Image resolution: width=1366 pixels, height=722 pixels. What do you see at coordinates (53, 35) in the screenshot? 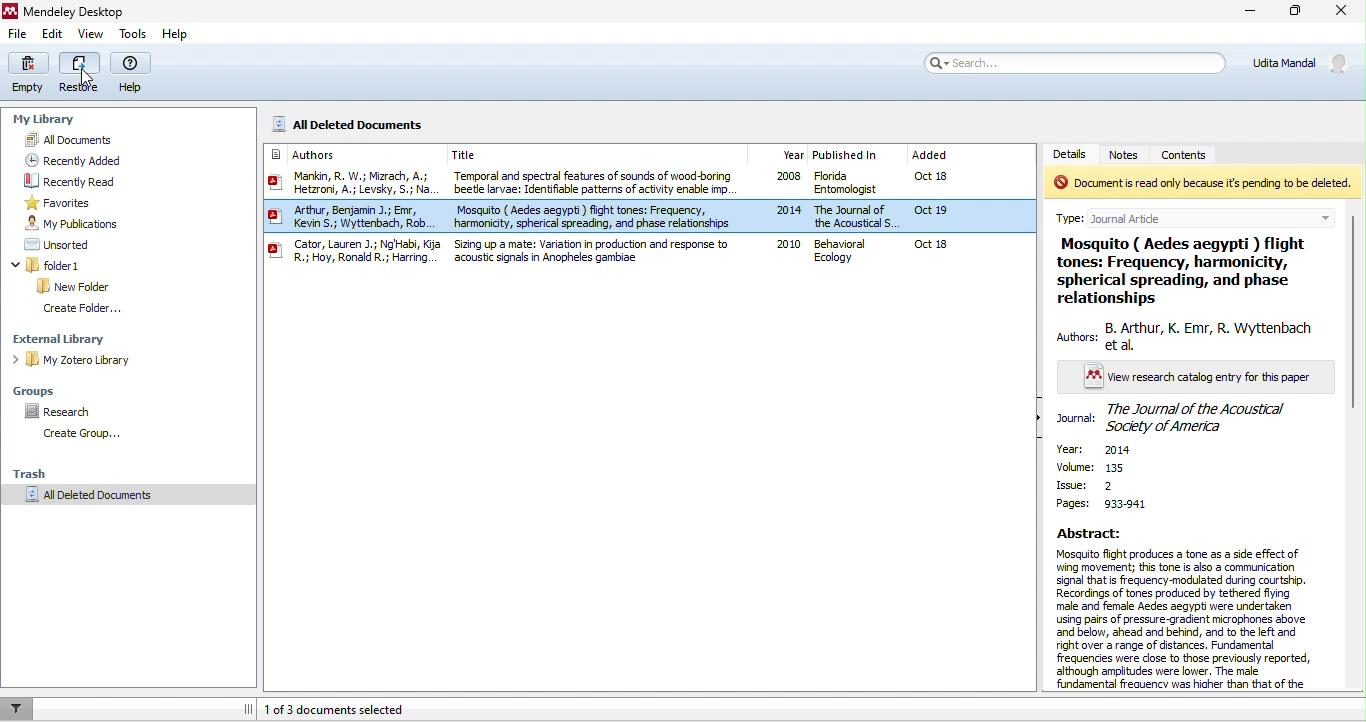
I see `edit` at bounding box center [53, 35].